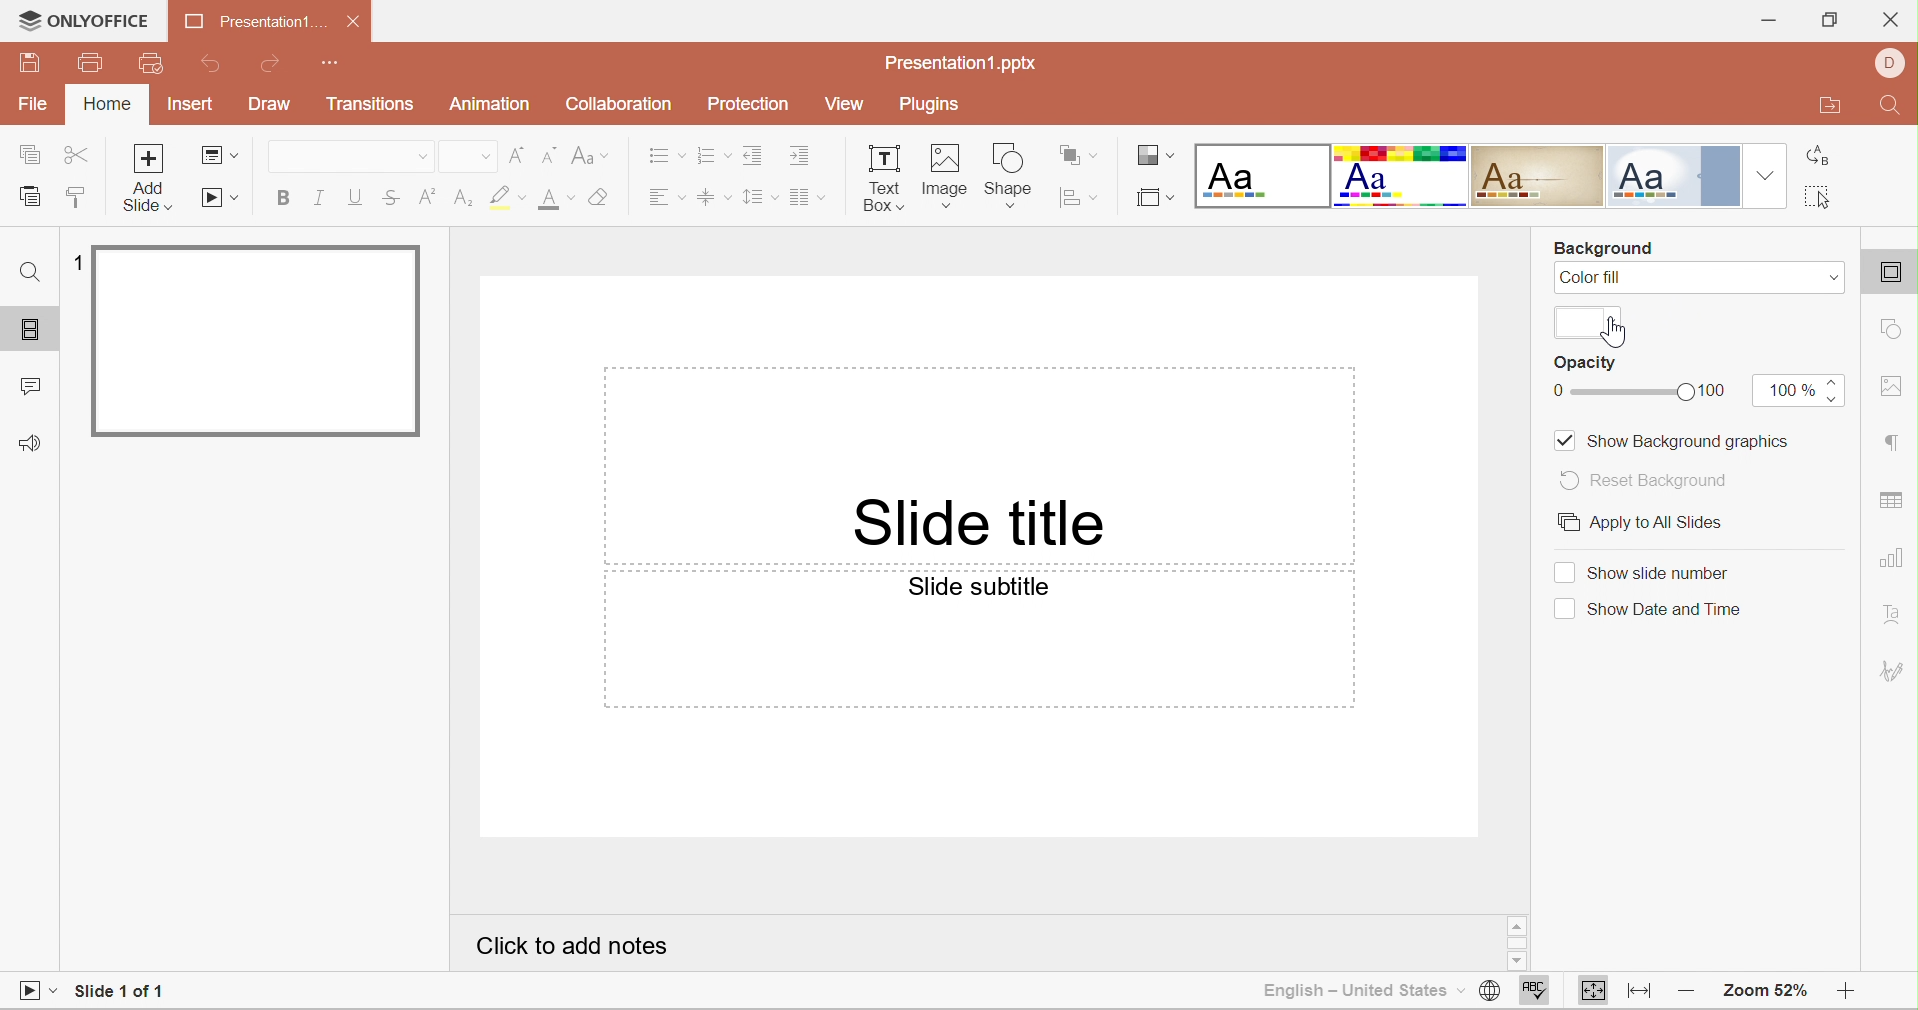 Image resolution: width=1918 pixels, height=1010 pixels. Describe the element at coordinates (321, 196) in the screenshot. I see `Italic` at that location.